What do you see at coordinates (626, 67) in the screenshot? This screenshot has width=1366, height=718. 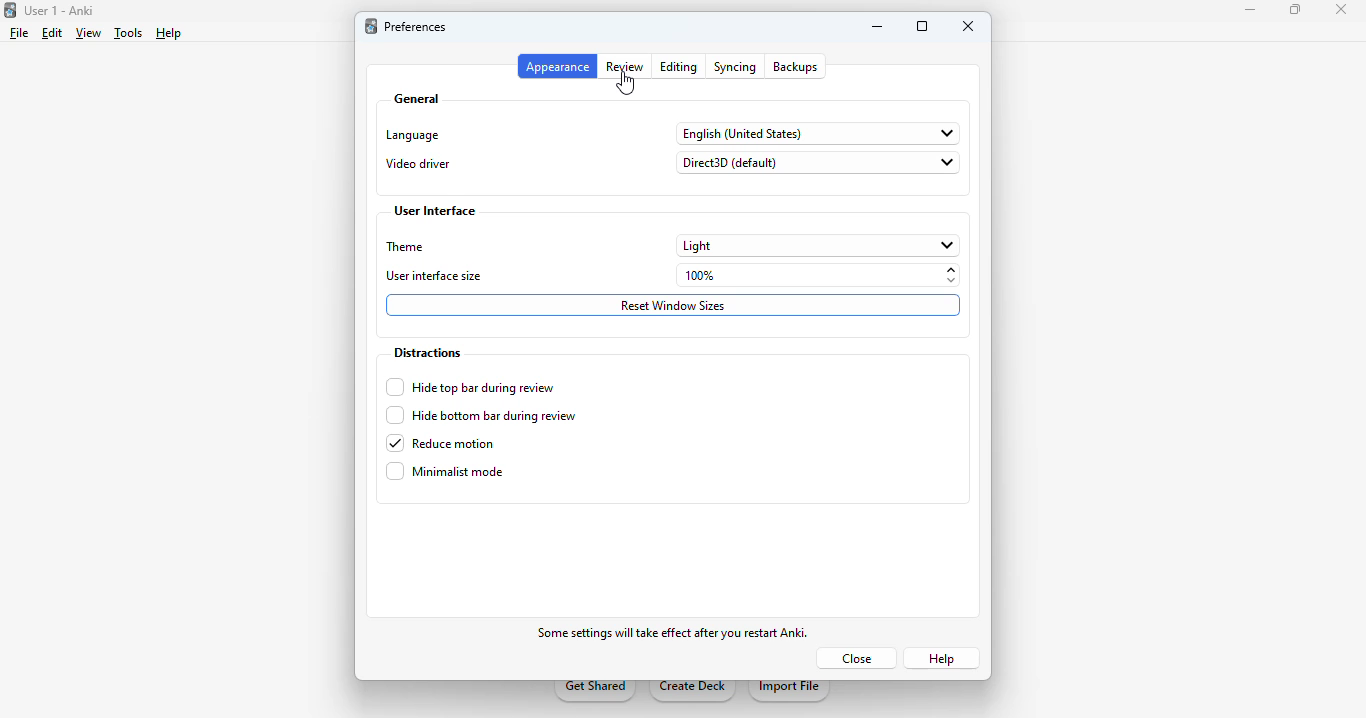 I see `review` at bounding box center [626, 67].